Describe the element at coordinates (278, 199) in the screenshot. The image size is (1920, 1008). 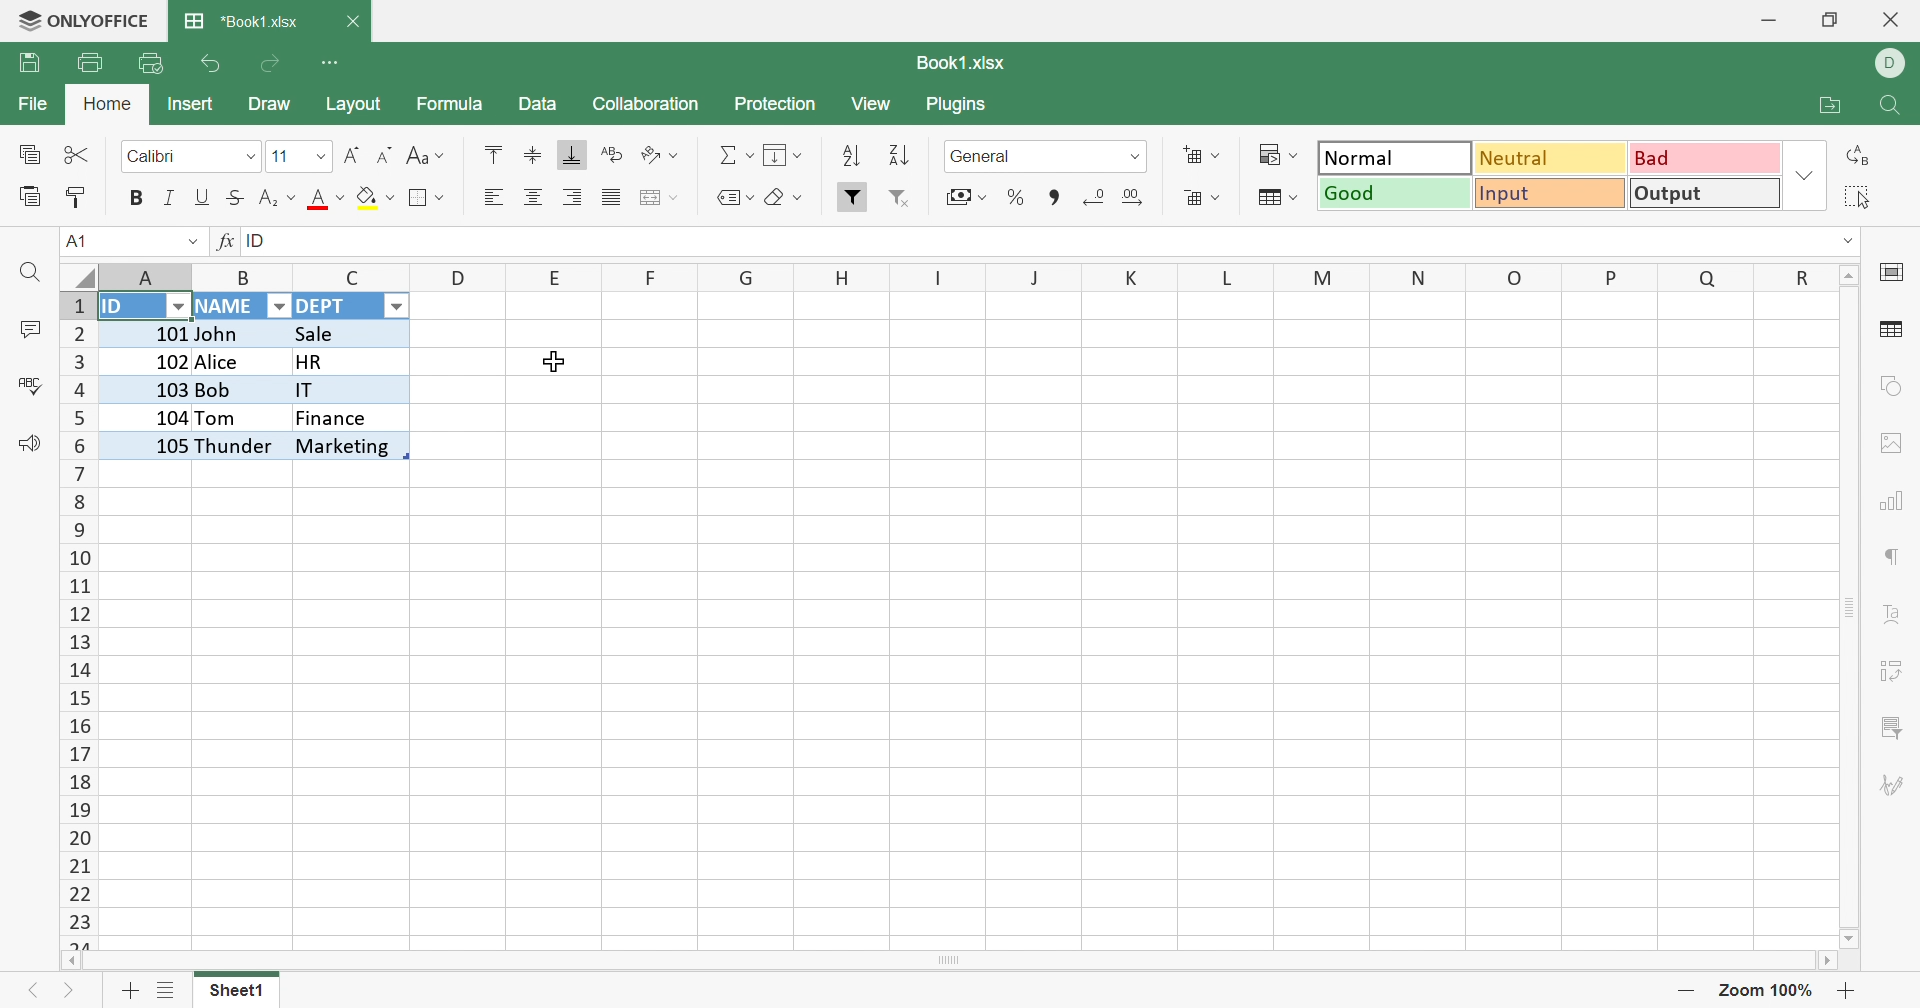
I see `Superscript / subscript` at that location.